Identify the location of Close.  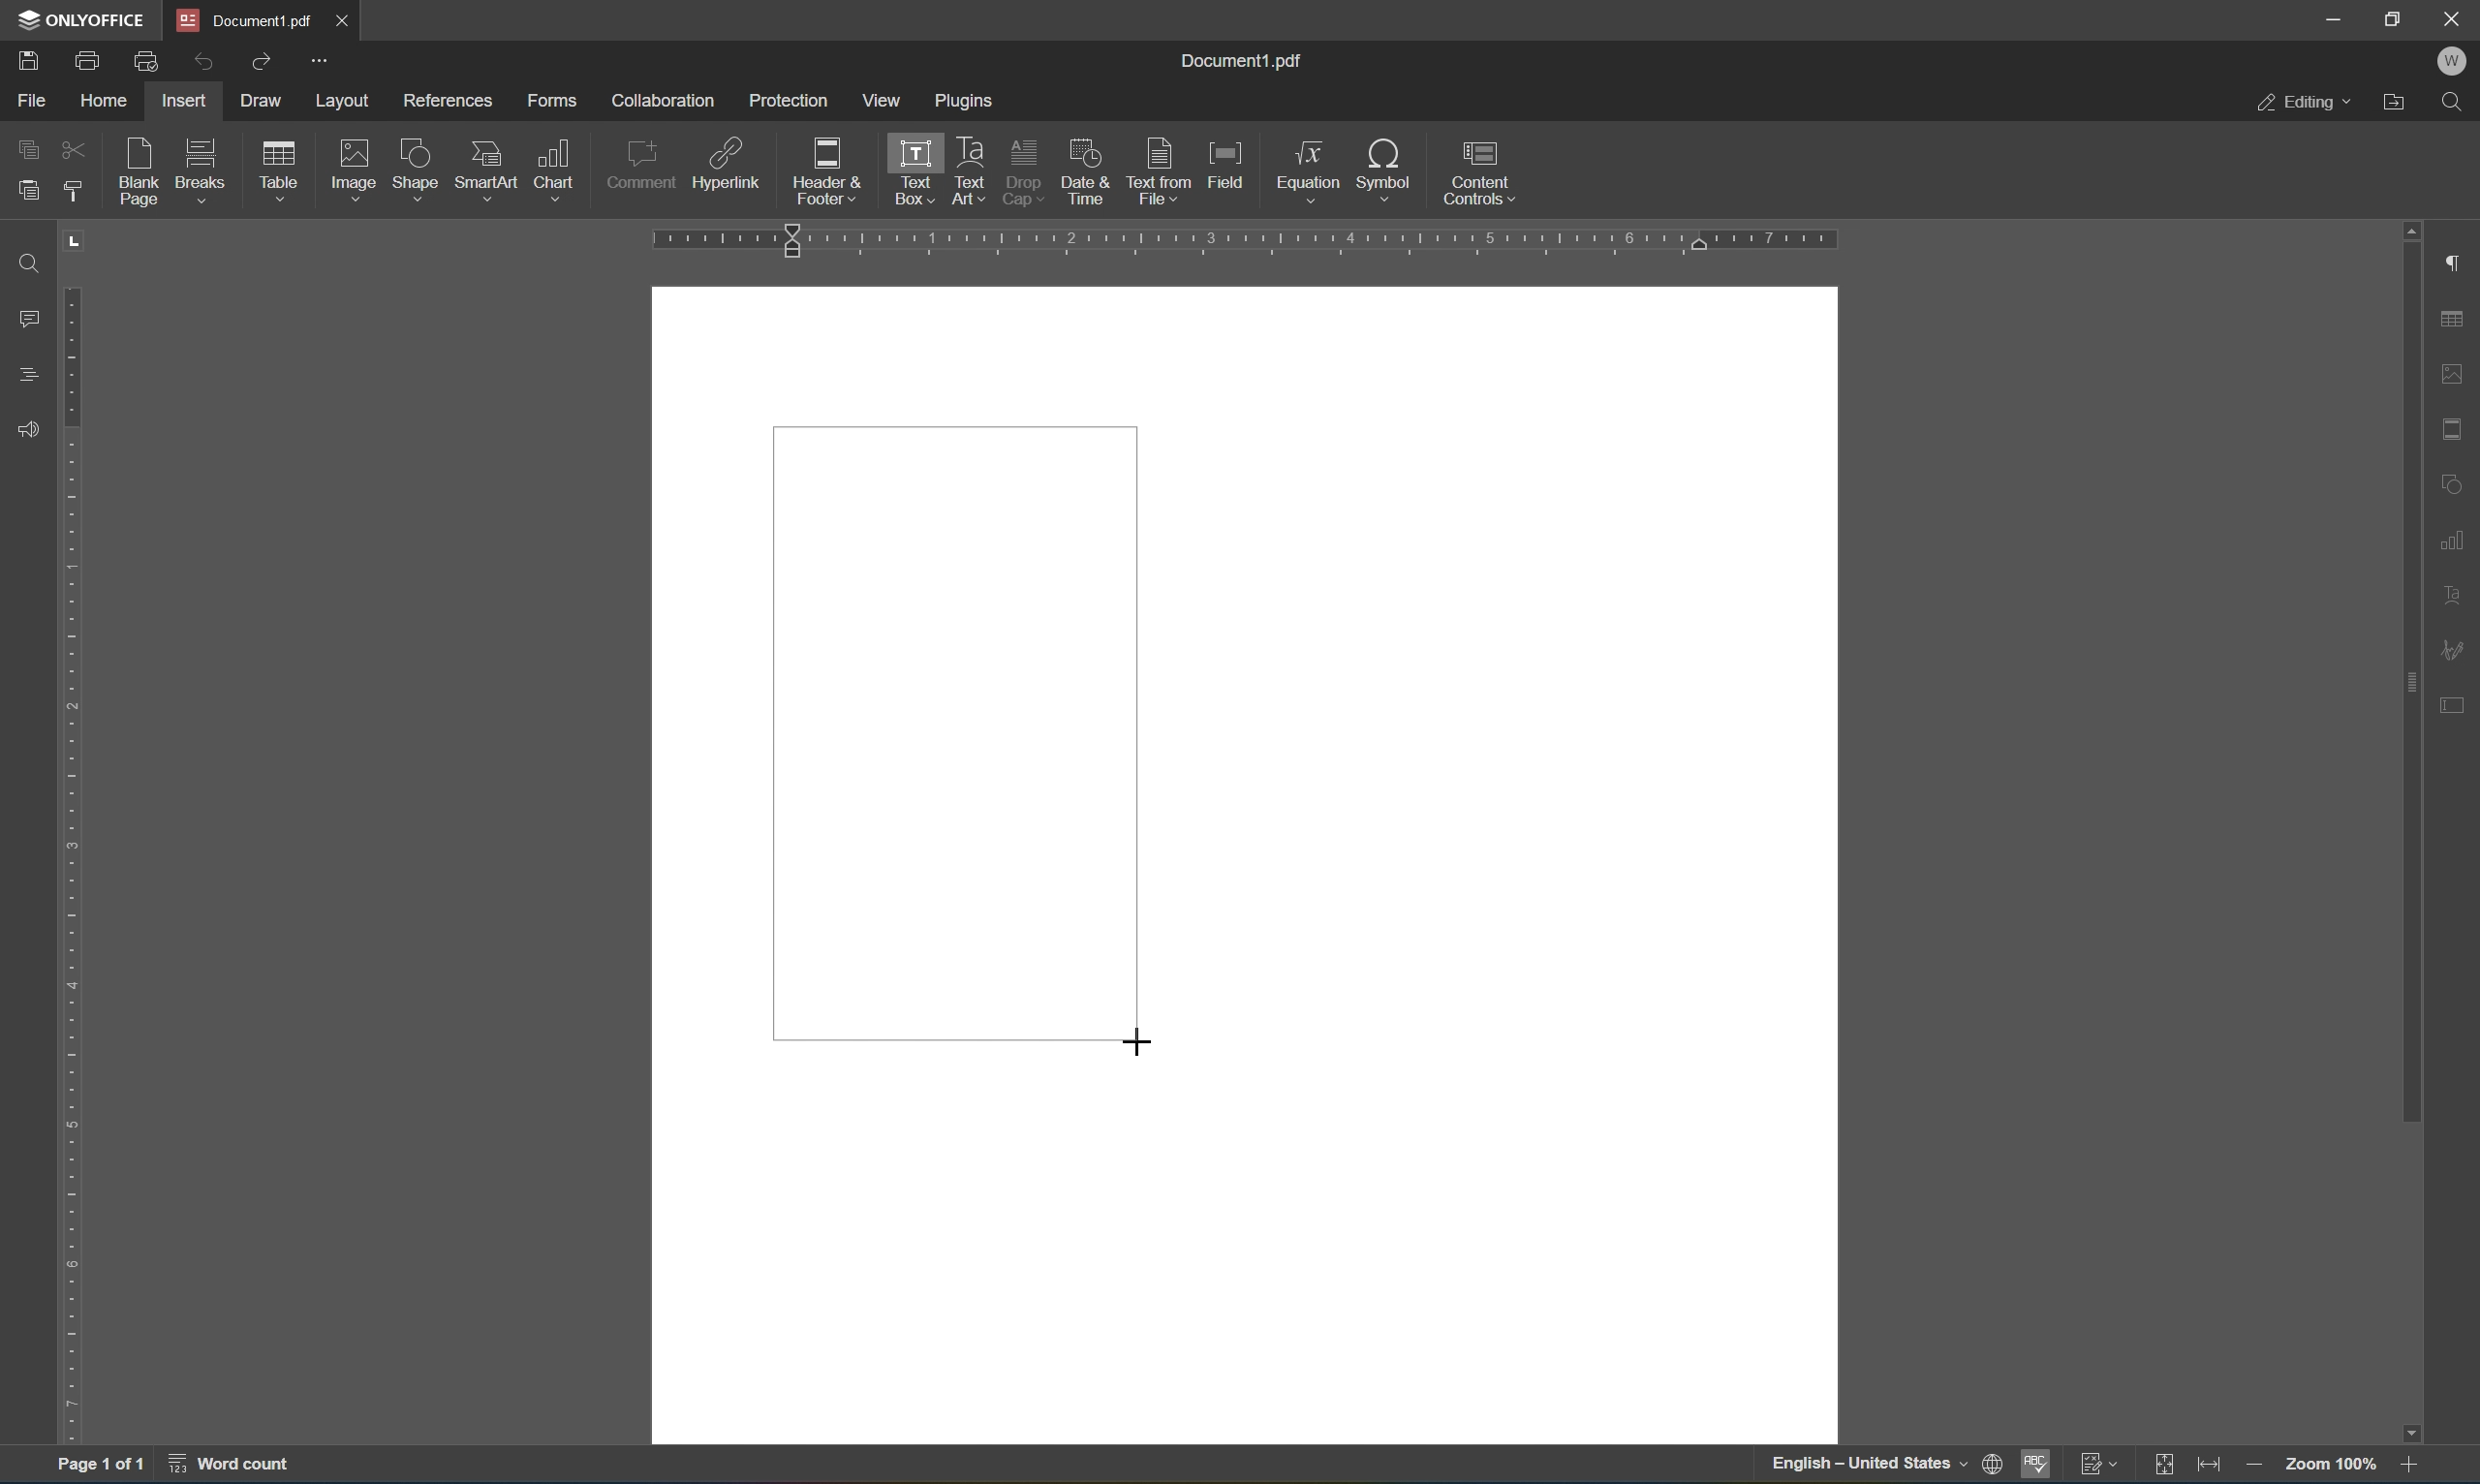
(2458, 20).